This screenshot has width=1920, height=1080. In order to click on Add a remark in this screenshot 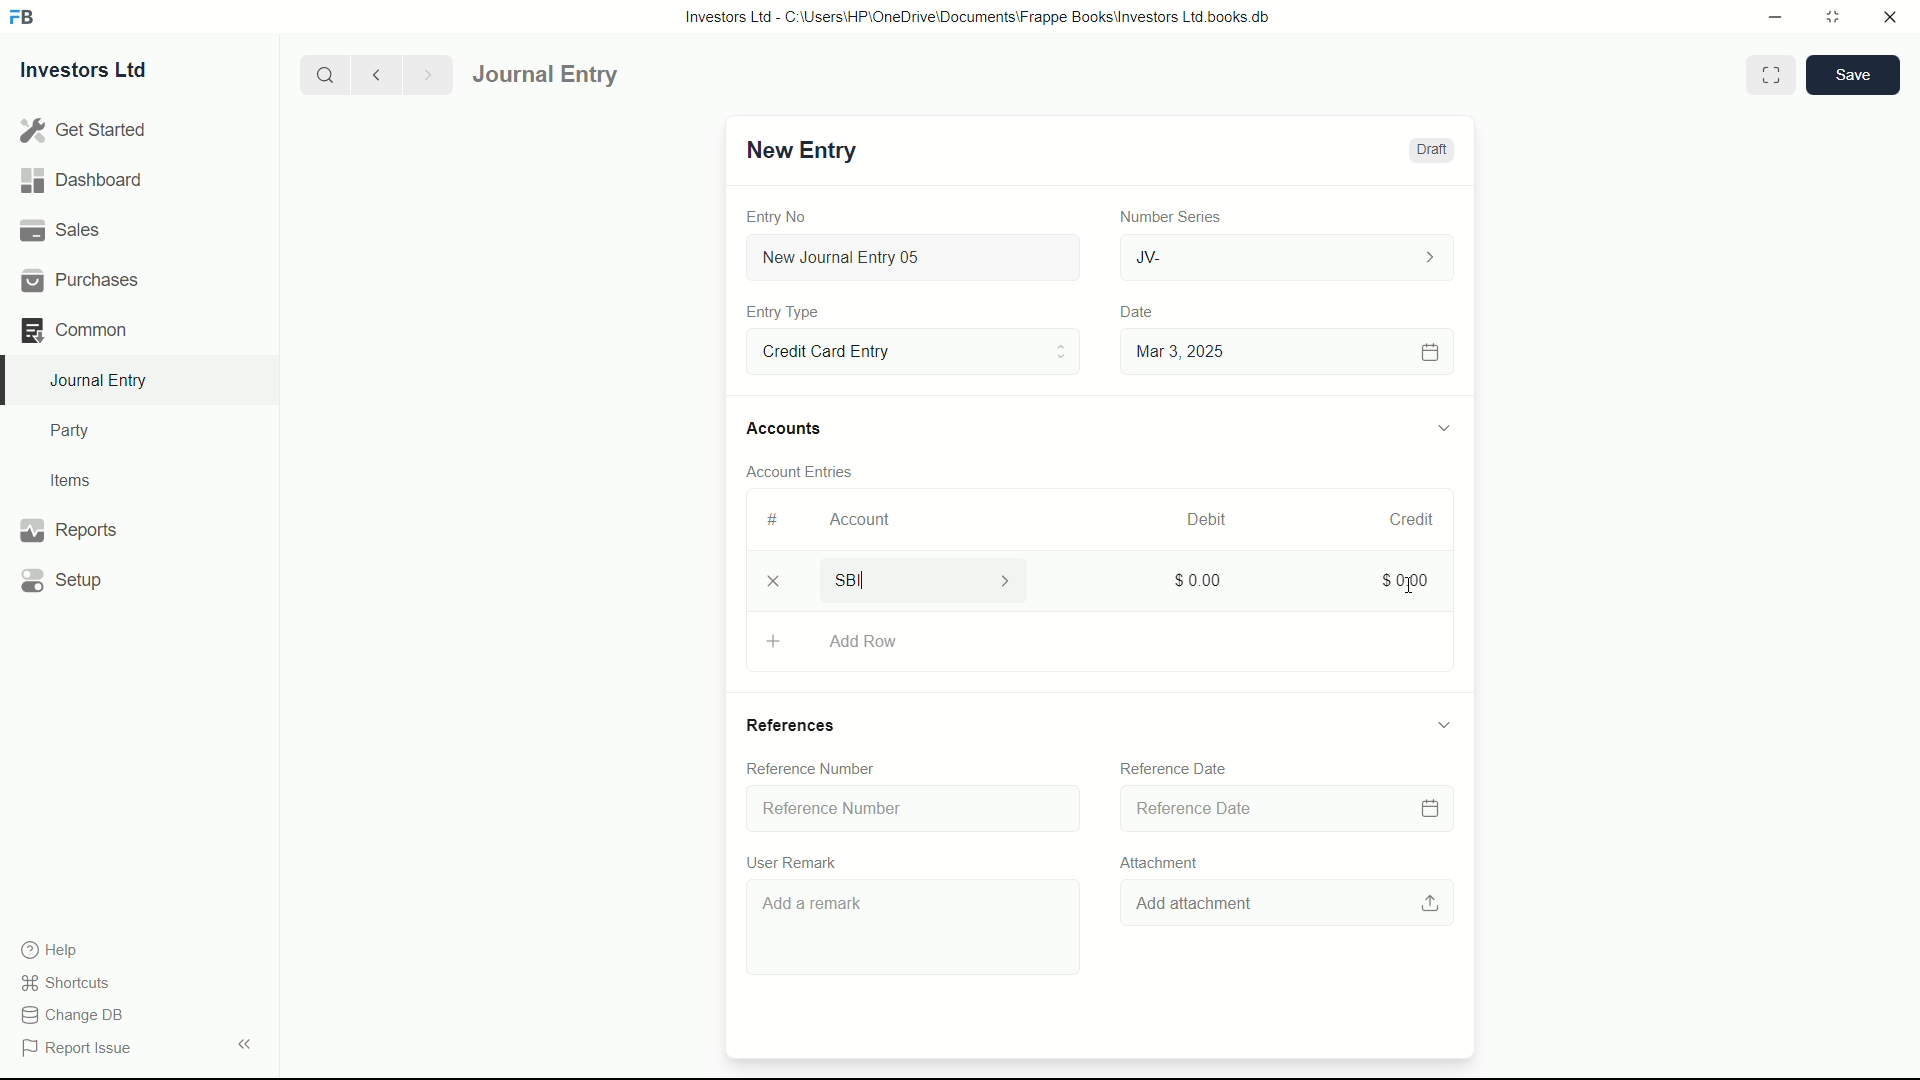, I will do `click(917, 930)`.